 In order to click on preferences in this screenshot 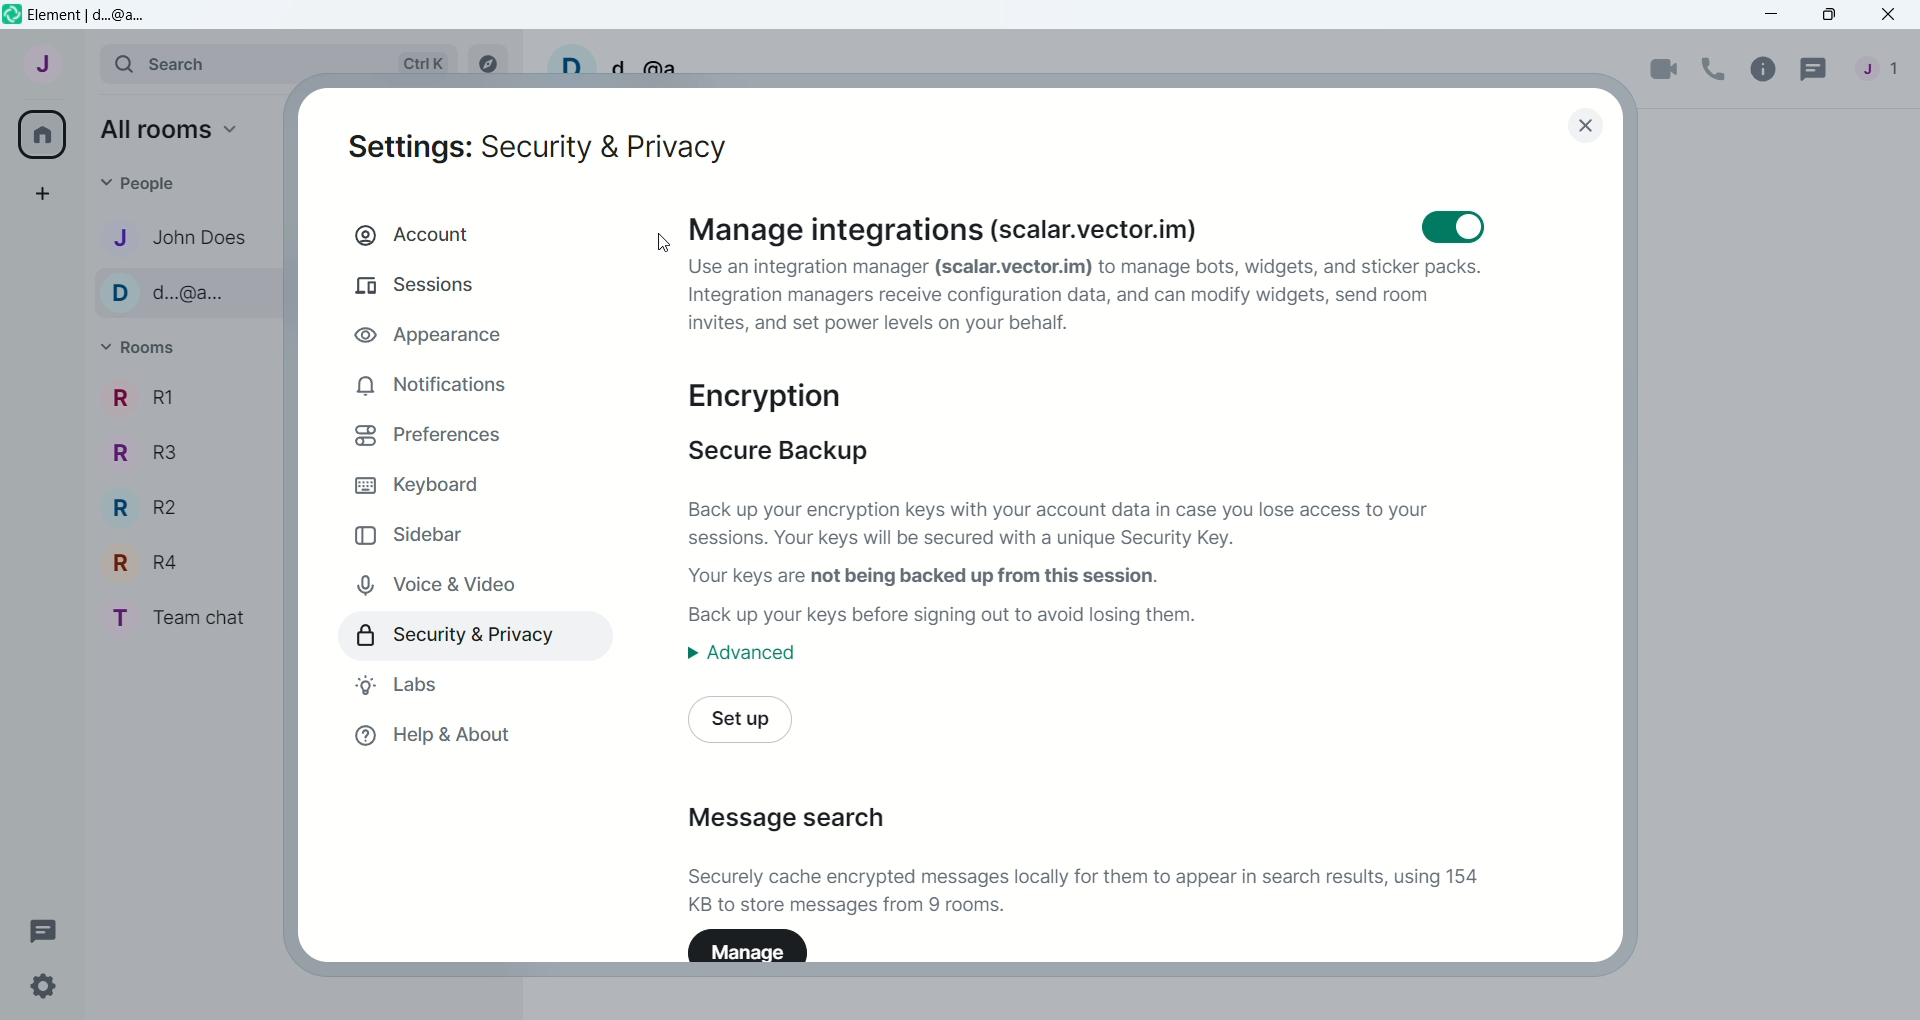, I will do `click(429, 439)`.